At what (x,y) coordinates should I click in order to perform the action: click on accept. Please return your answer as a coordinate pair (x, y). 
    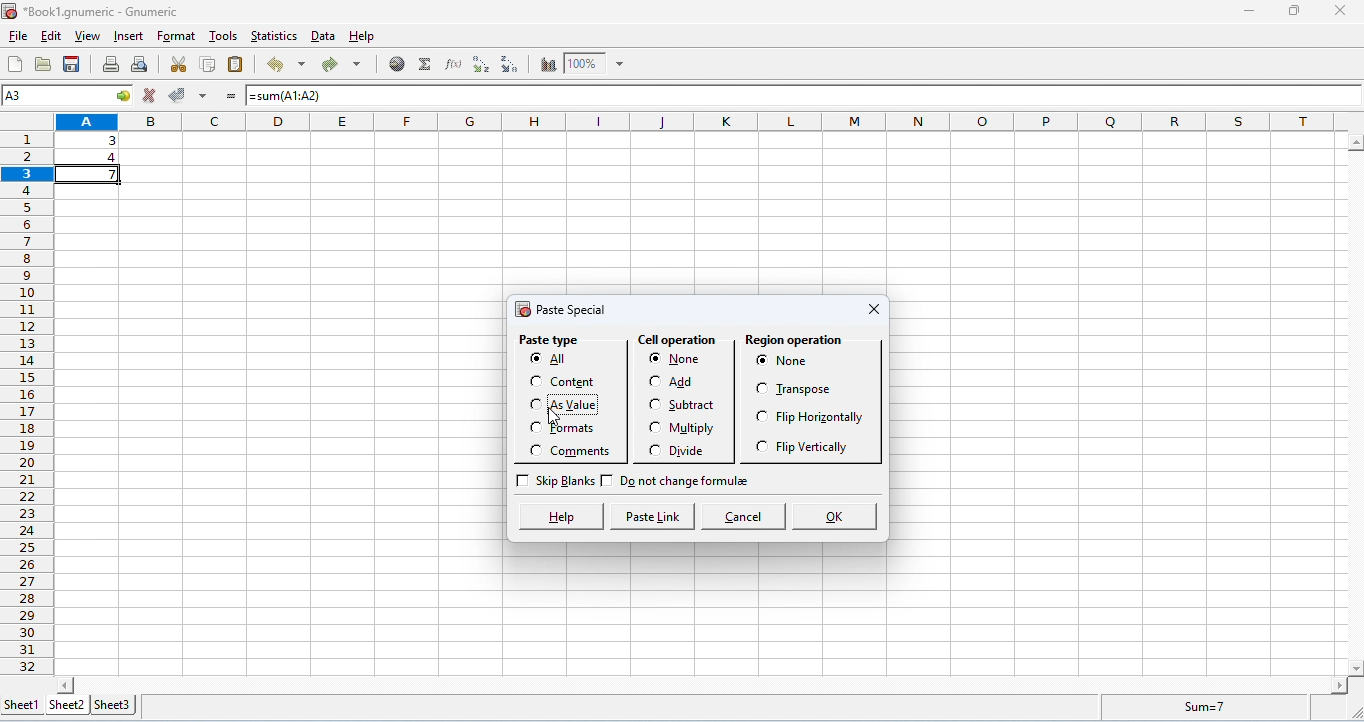
    Looking at the image, I should click on (177, 95).